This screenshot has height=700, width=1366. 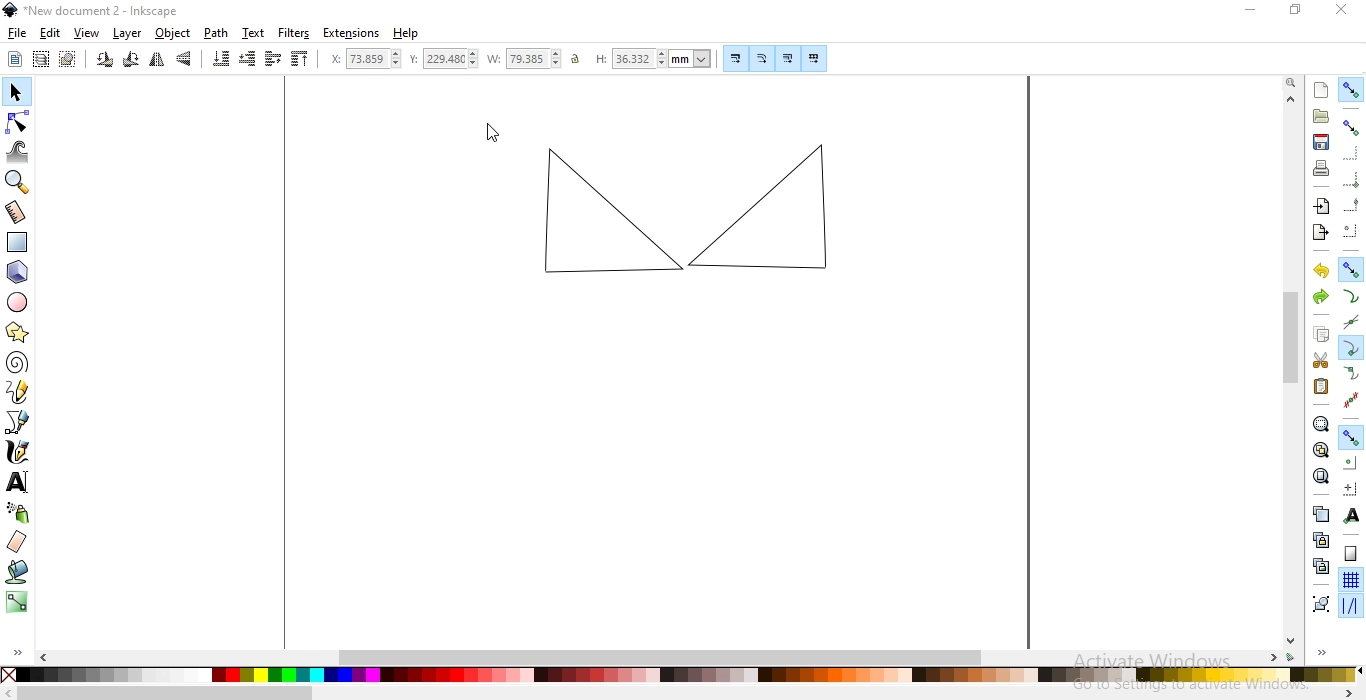 I want to click on create circles, arcs and ellipses, so click(x=19, y=304).